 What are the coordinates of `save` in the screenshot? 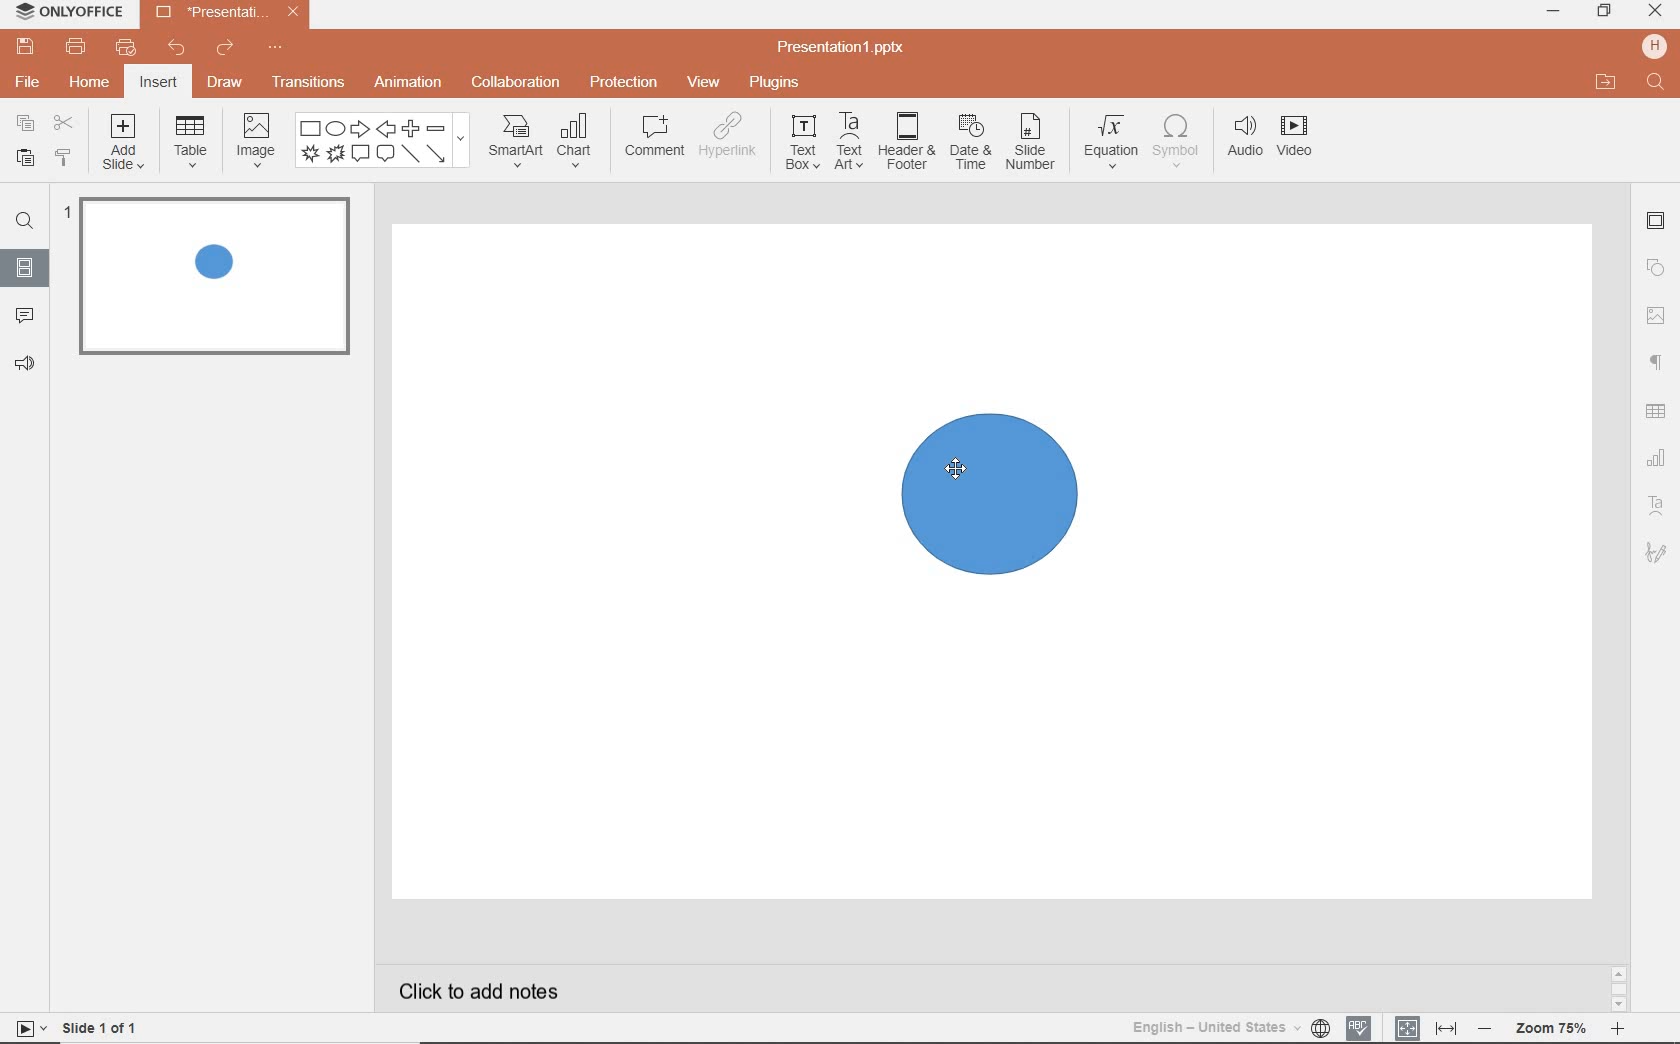 It's located at (23, 46).